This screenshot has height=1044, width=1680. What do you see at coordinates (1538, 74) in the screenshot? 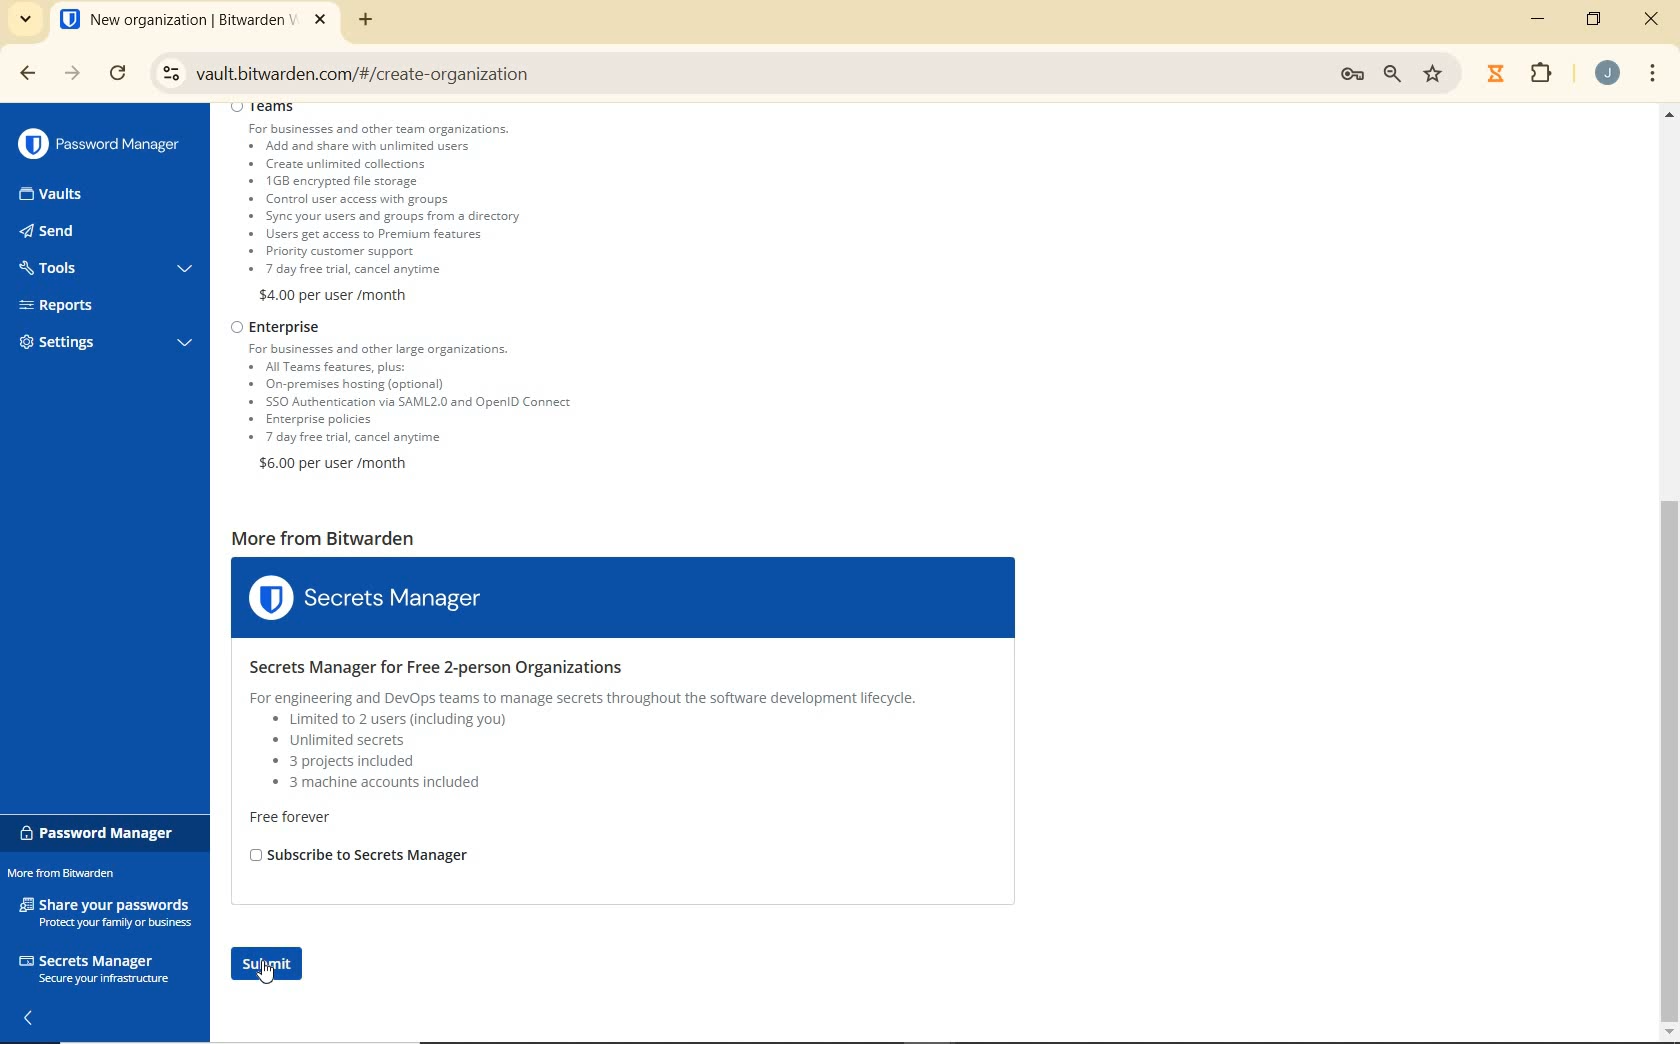
I see `extensions` at bounding box center [1538, 74].